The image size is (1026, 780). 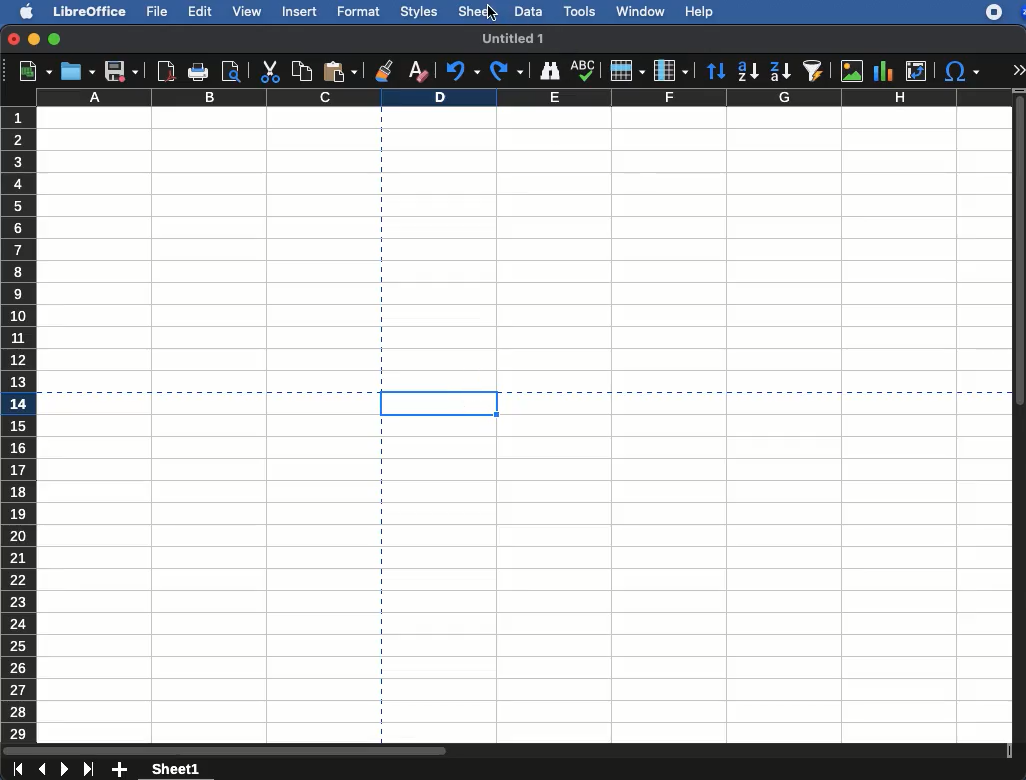 What do you see at coordinates (551, 71) in the screenshot?
I see `finder` at bounding box center [551, 71].